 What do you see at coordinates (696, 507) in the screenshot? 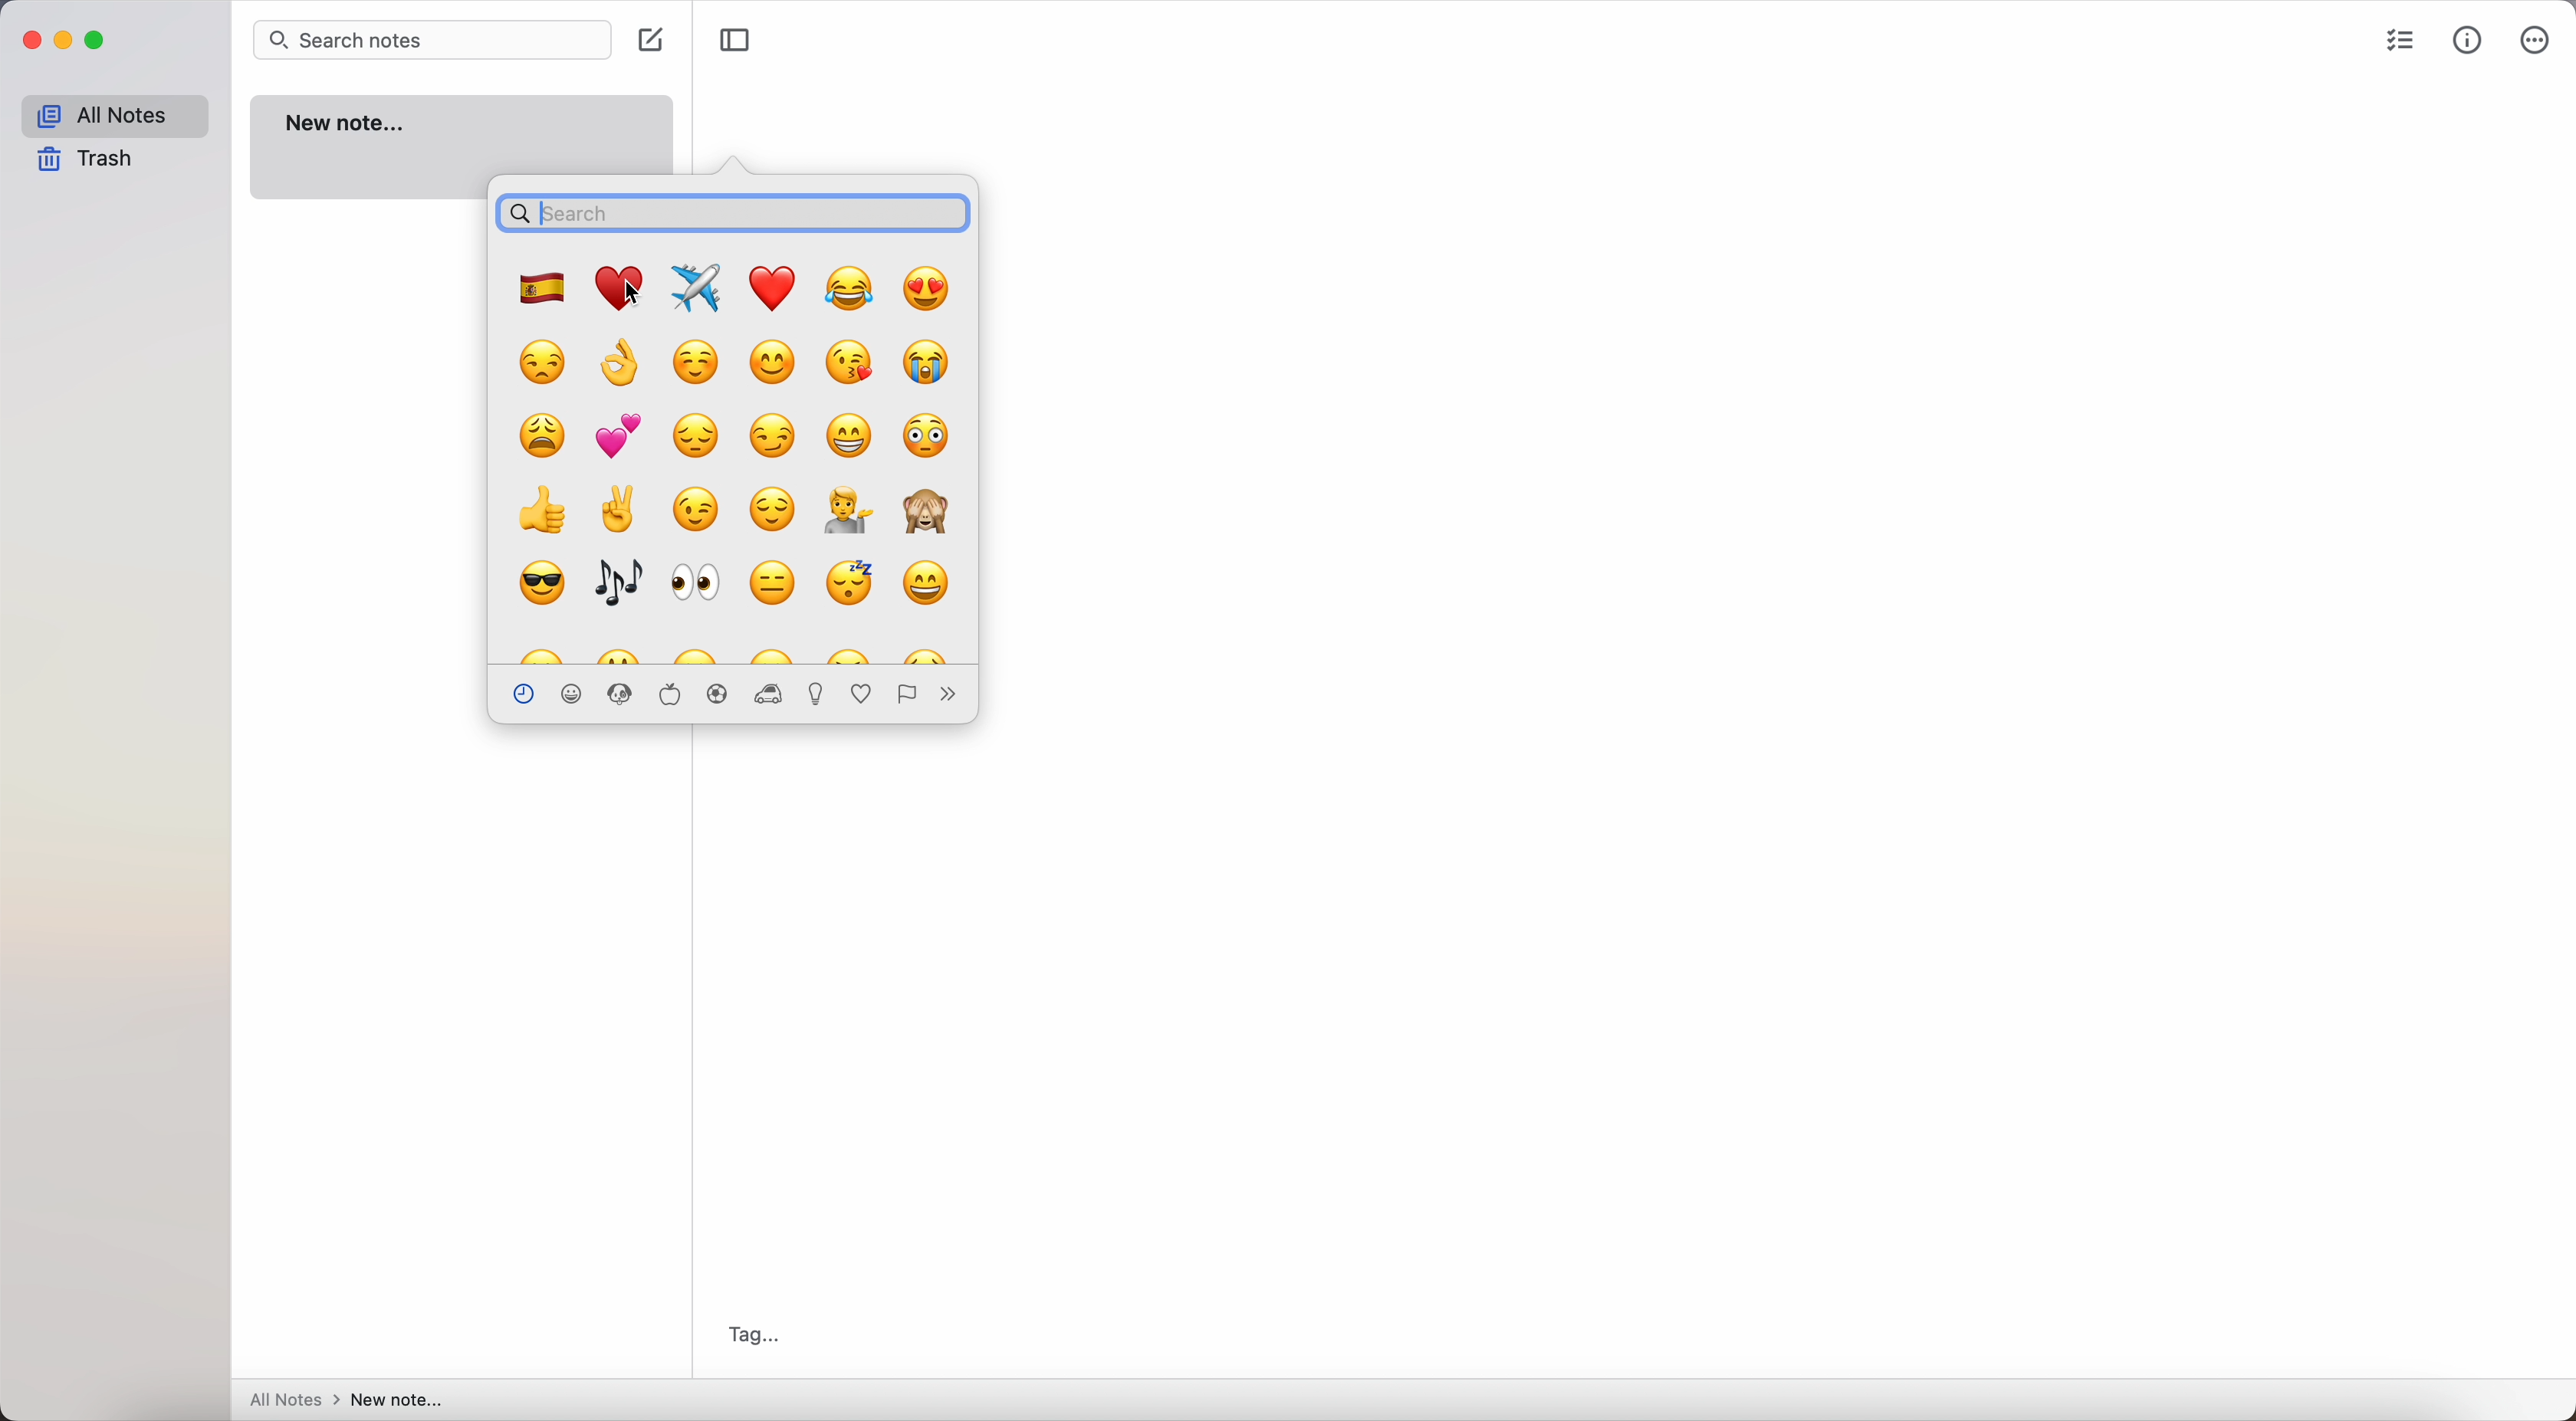
I see `emoji` at bounding box center [696, 507].